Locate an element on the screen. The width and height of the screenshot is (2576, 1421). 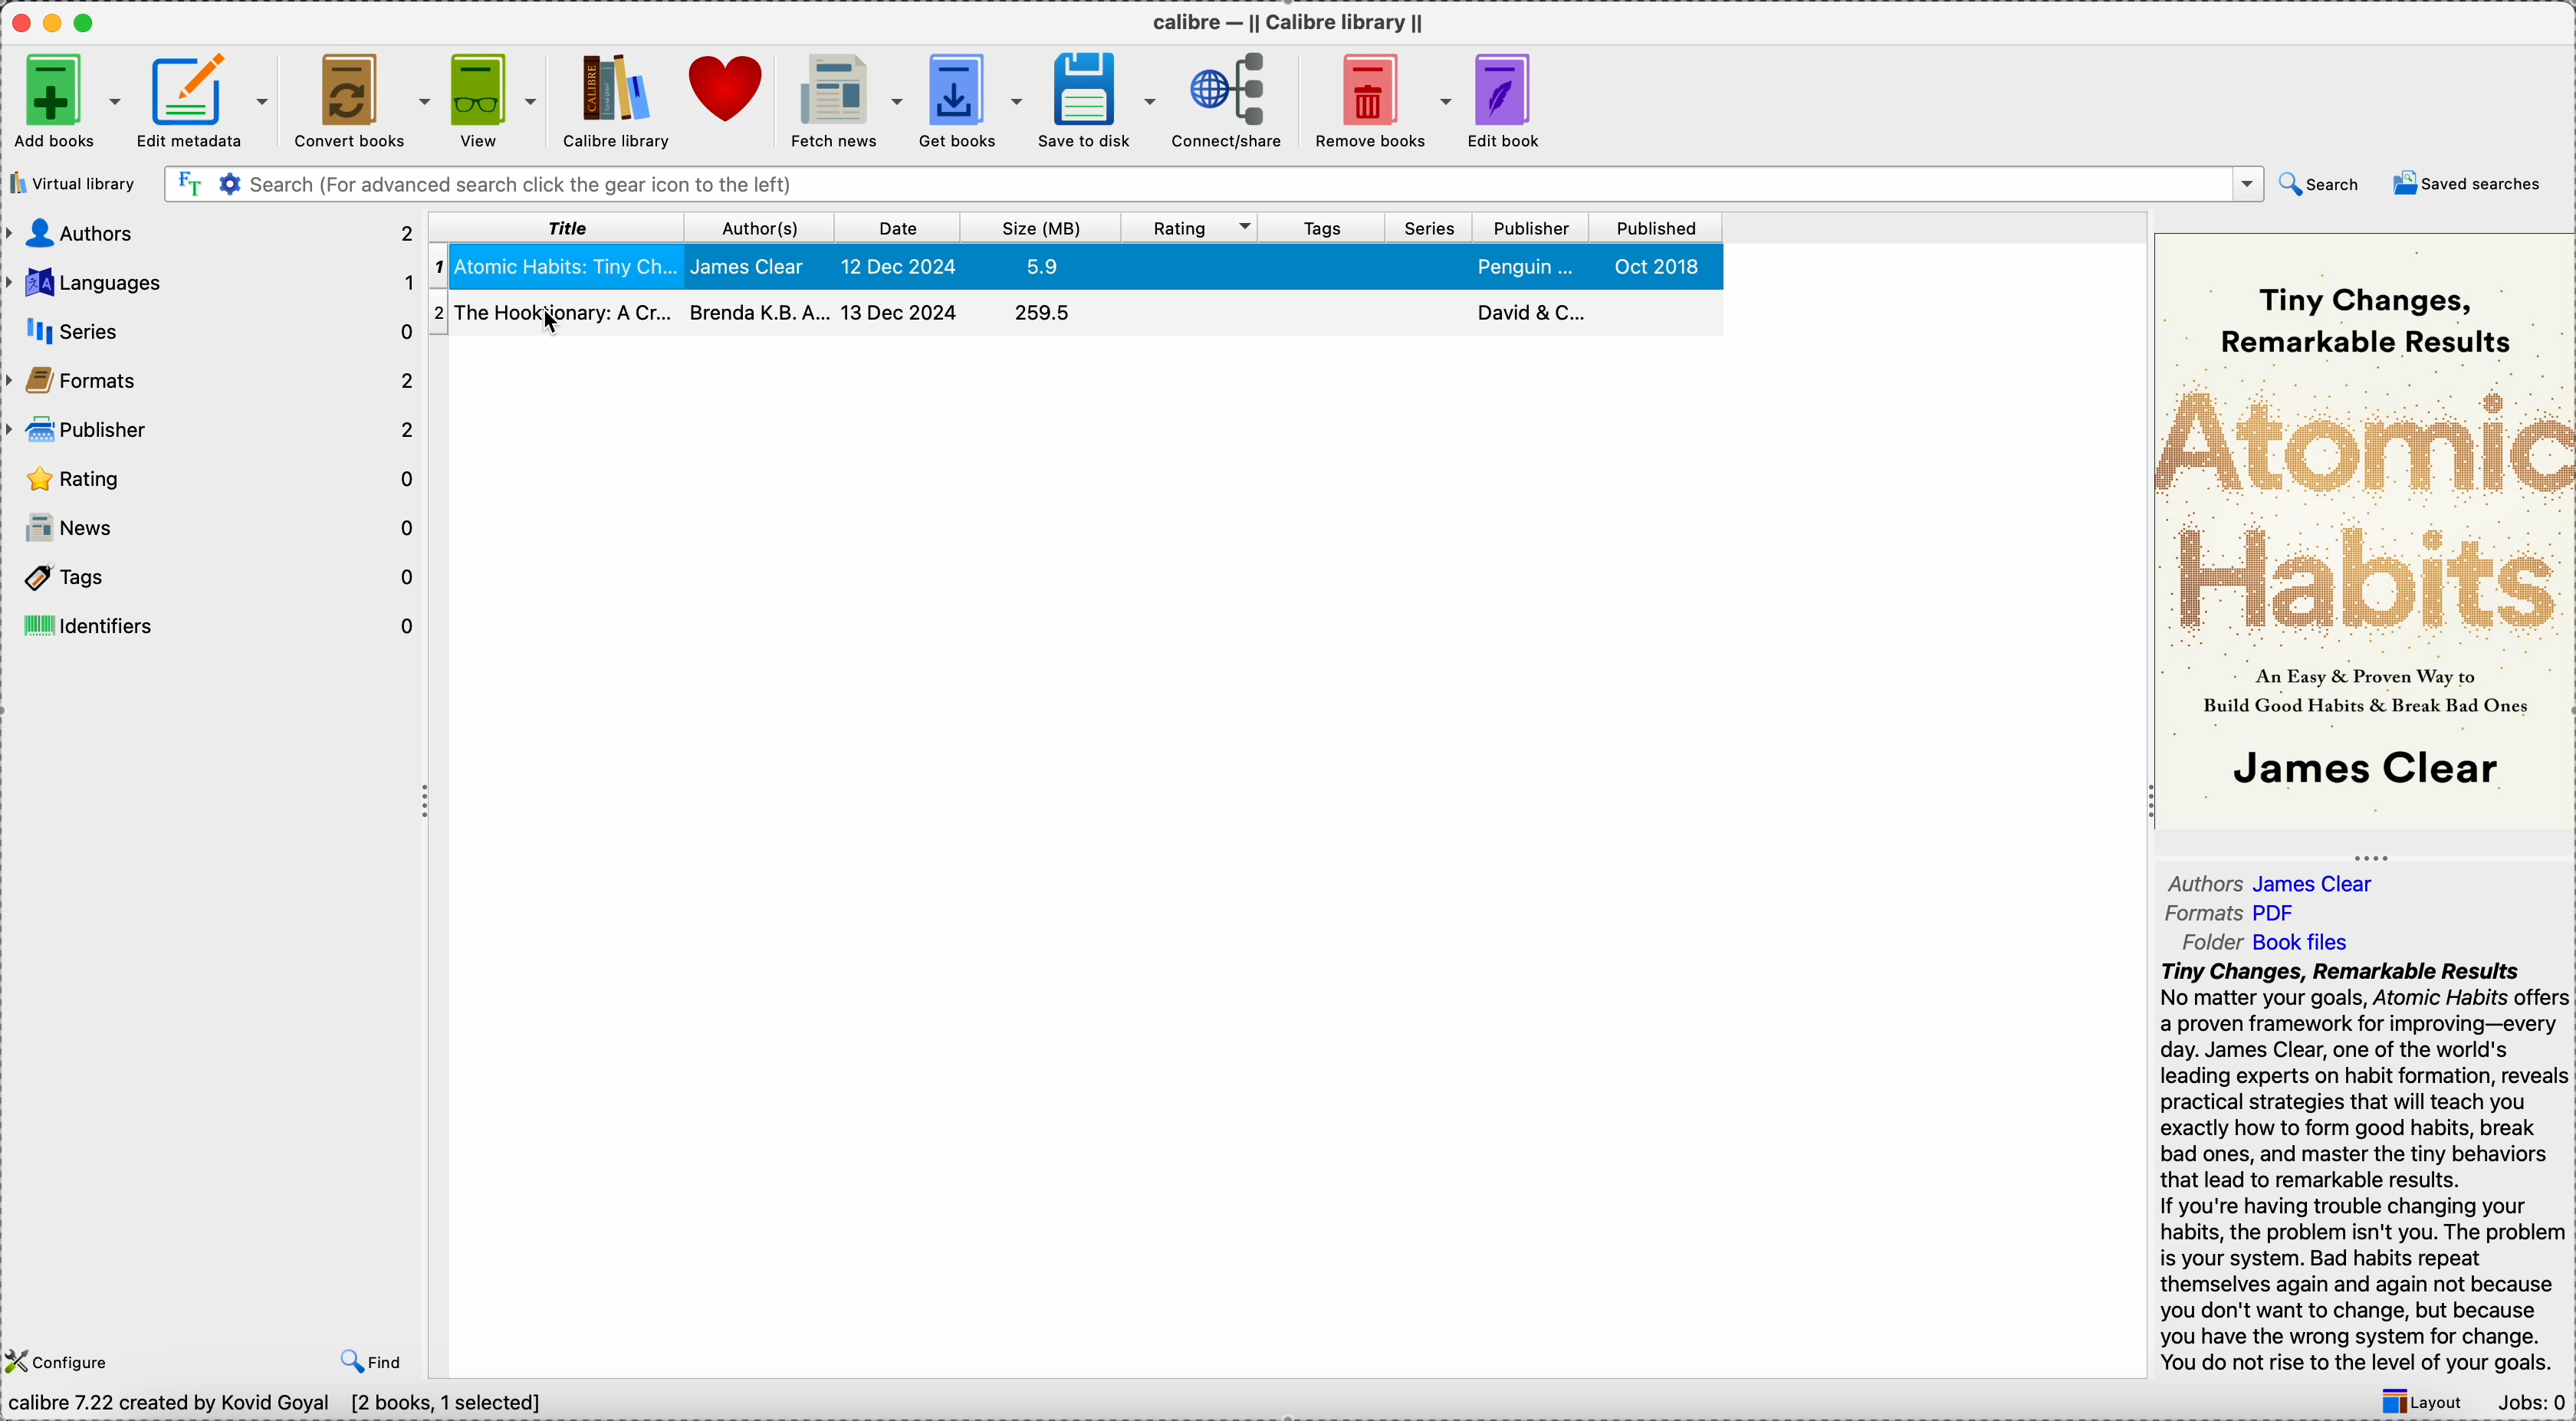
languages is located at coordinates (214, 283).